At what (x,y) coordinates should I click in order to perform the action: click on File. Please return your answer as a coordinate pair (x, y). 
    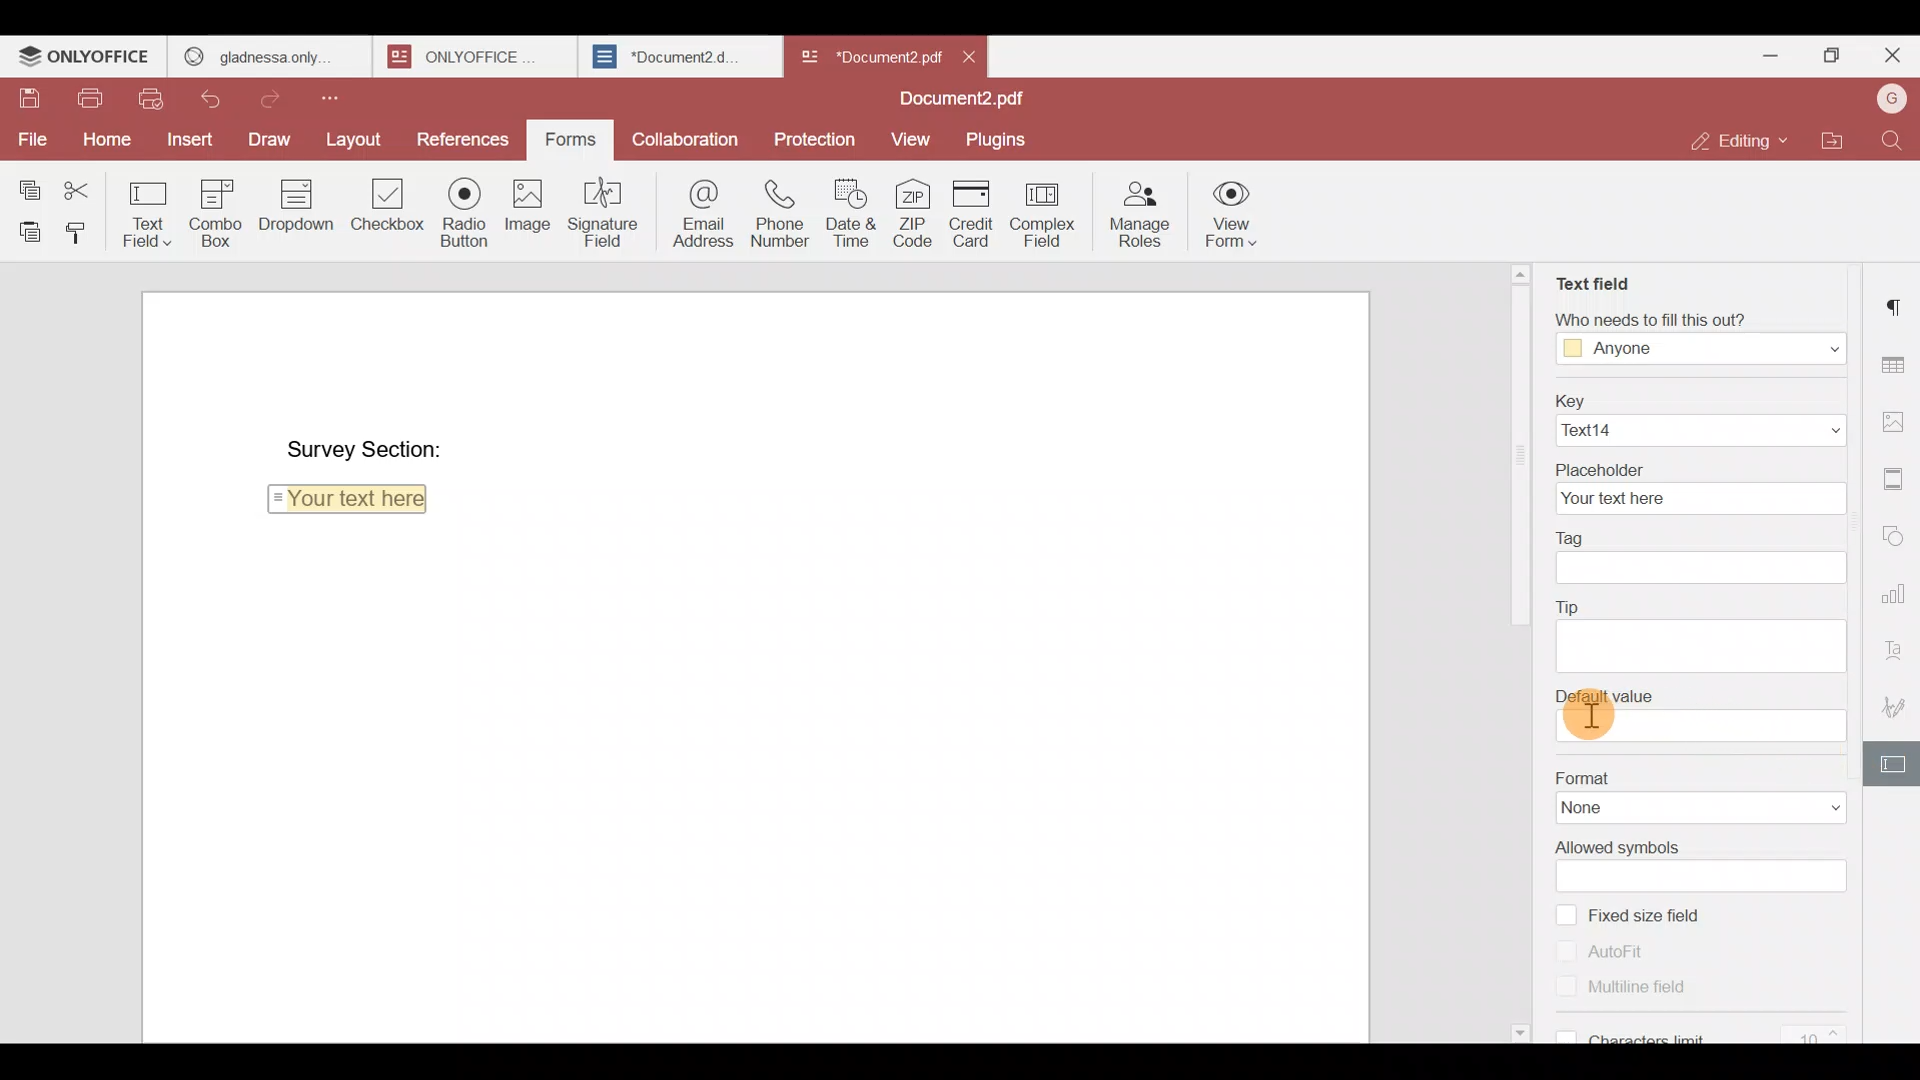
    Looking at the image, I should click on (31, 139).